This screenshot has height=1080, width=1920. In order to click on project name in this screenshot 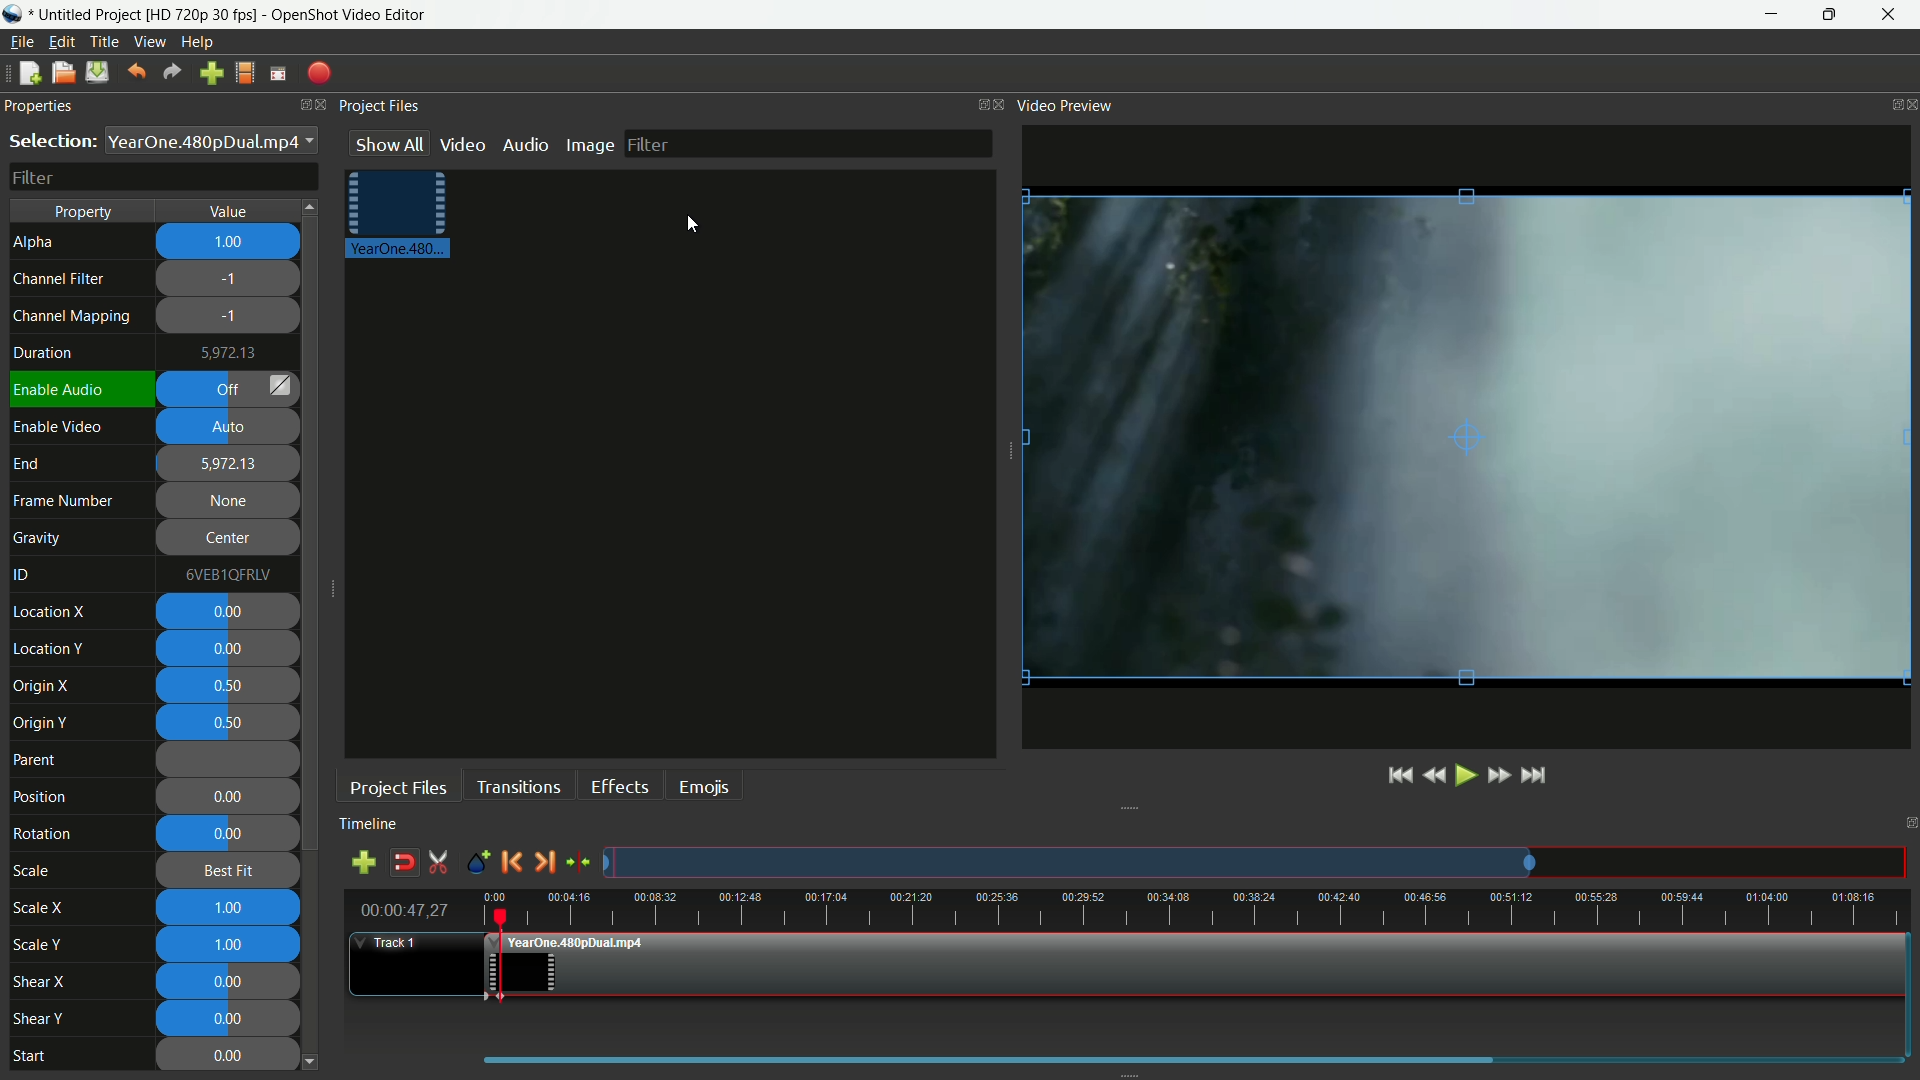, I will do `click(82, 14)`.